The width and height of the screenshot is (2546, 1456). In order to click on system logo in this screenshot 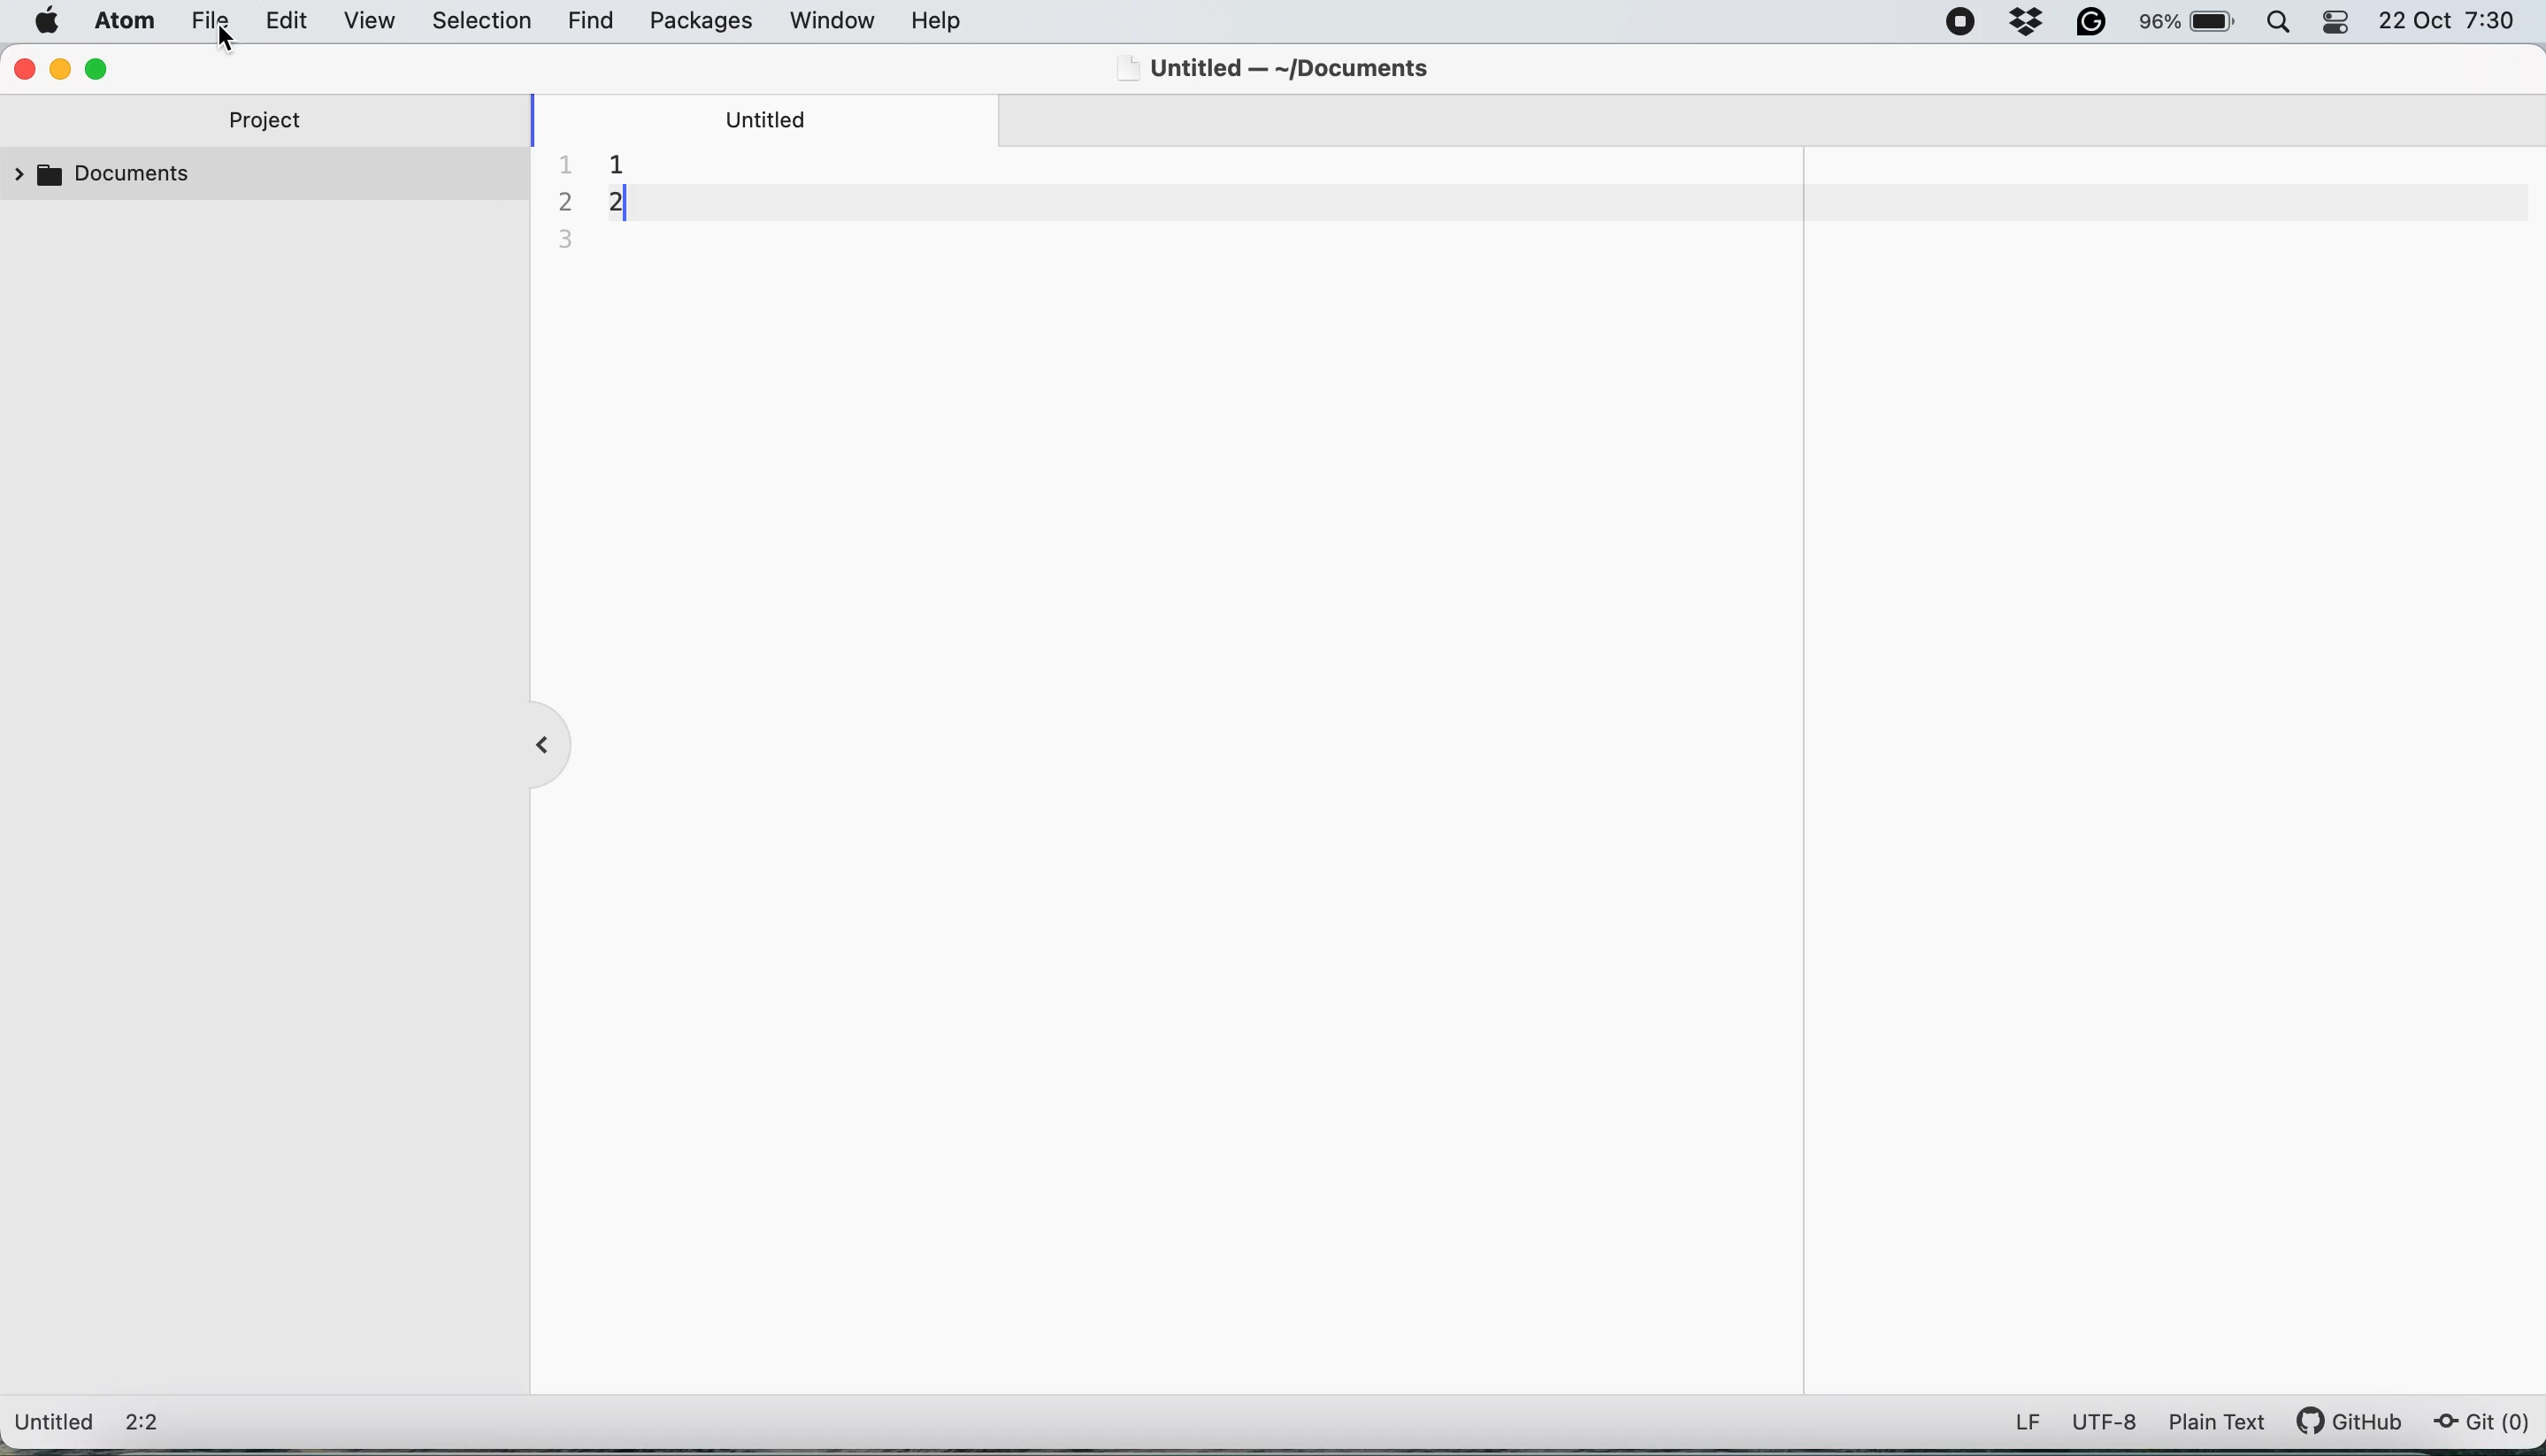, I will do `click(42, 24)`.